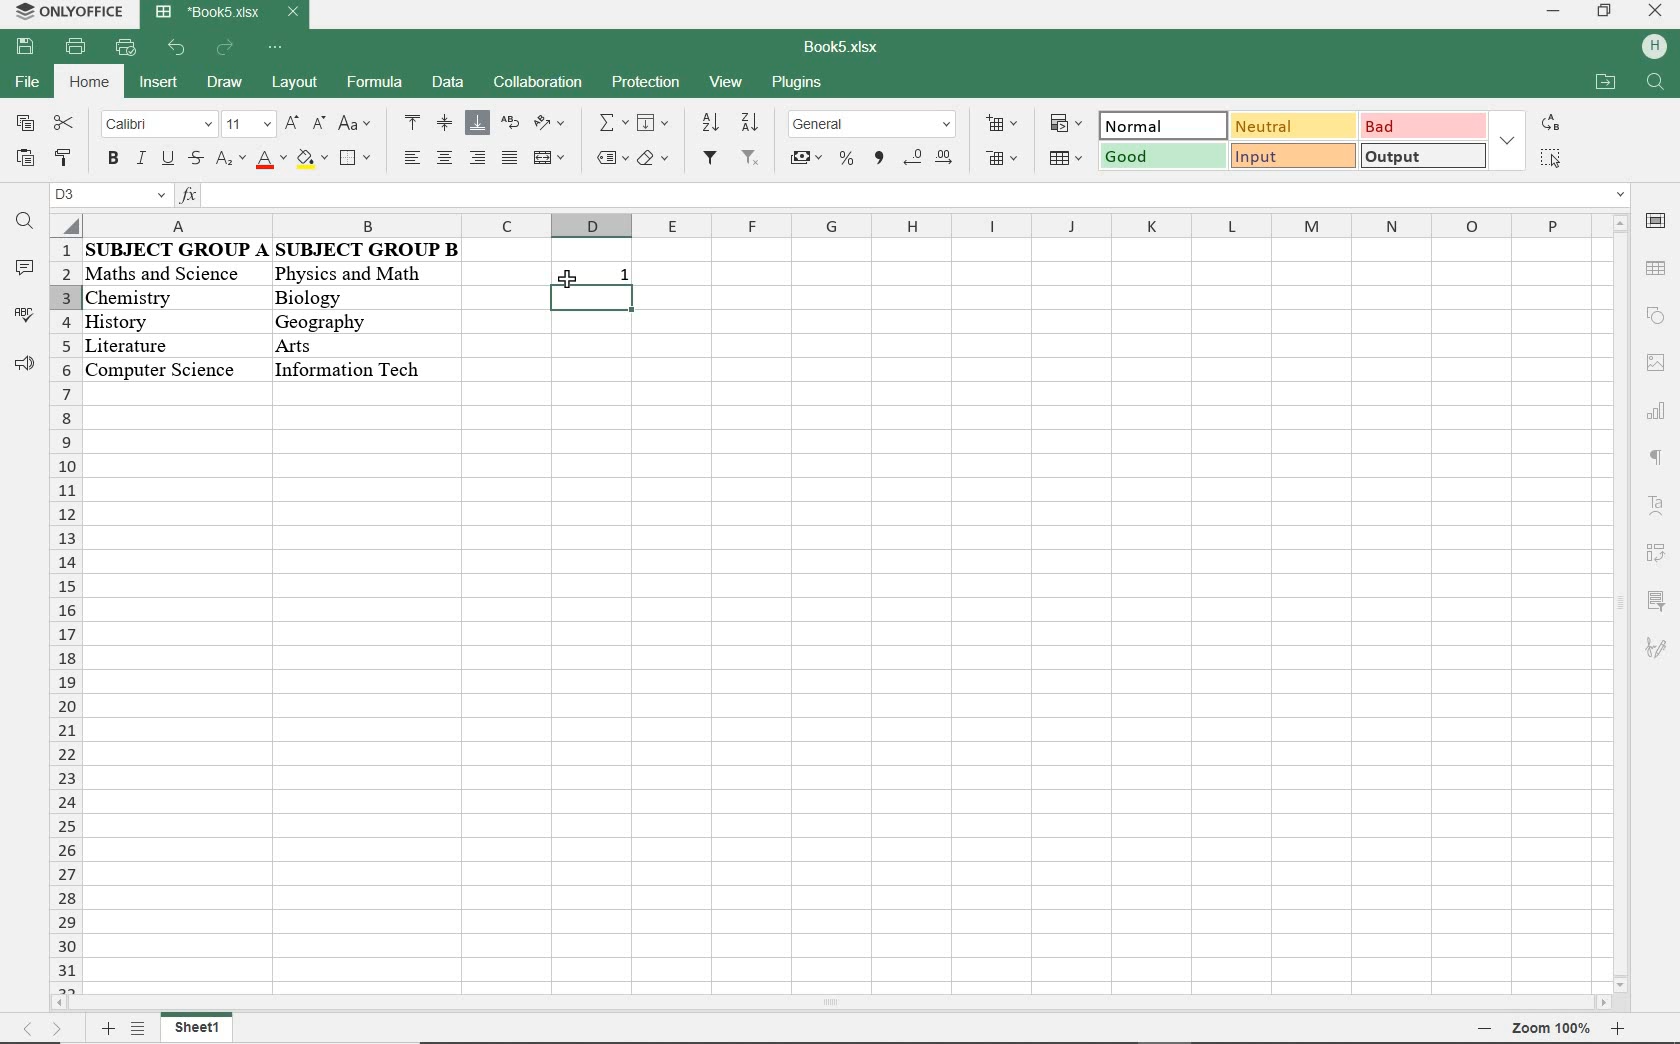 The width and height of the screenshot is (1680, 1044). Describe the element at coordinates (1655, 553) in the screenshot. I see `sign` at that location.